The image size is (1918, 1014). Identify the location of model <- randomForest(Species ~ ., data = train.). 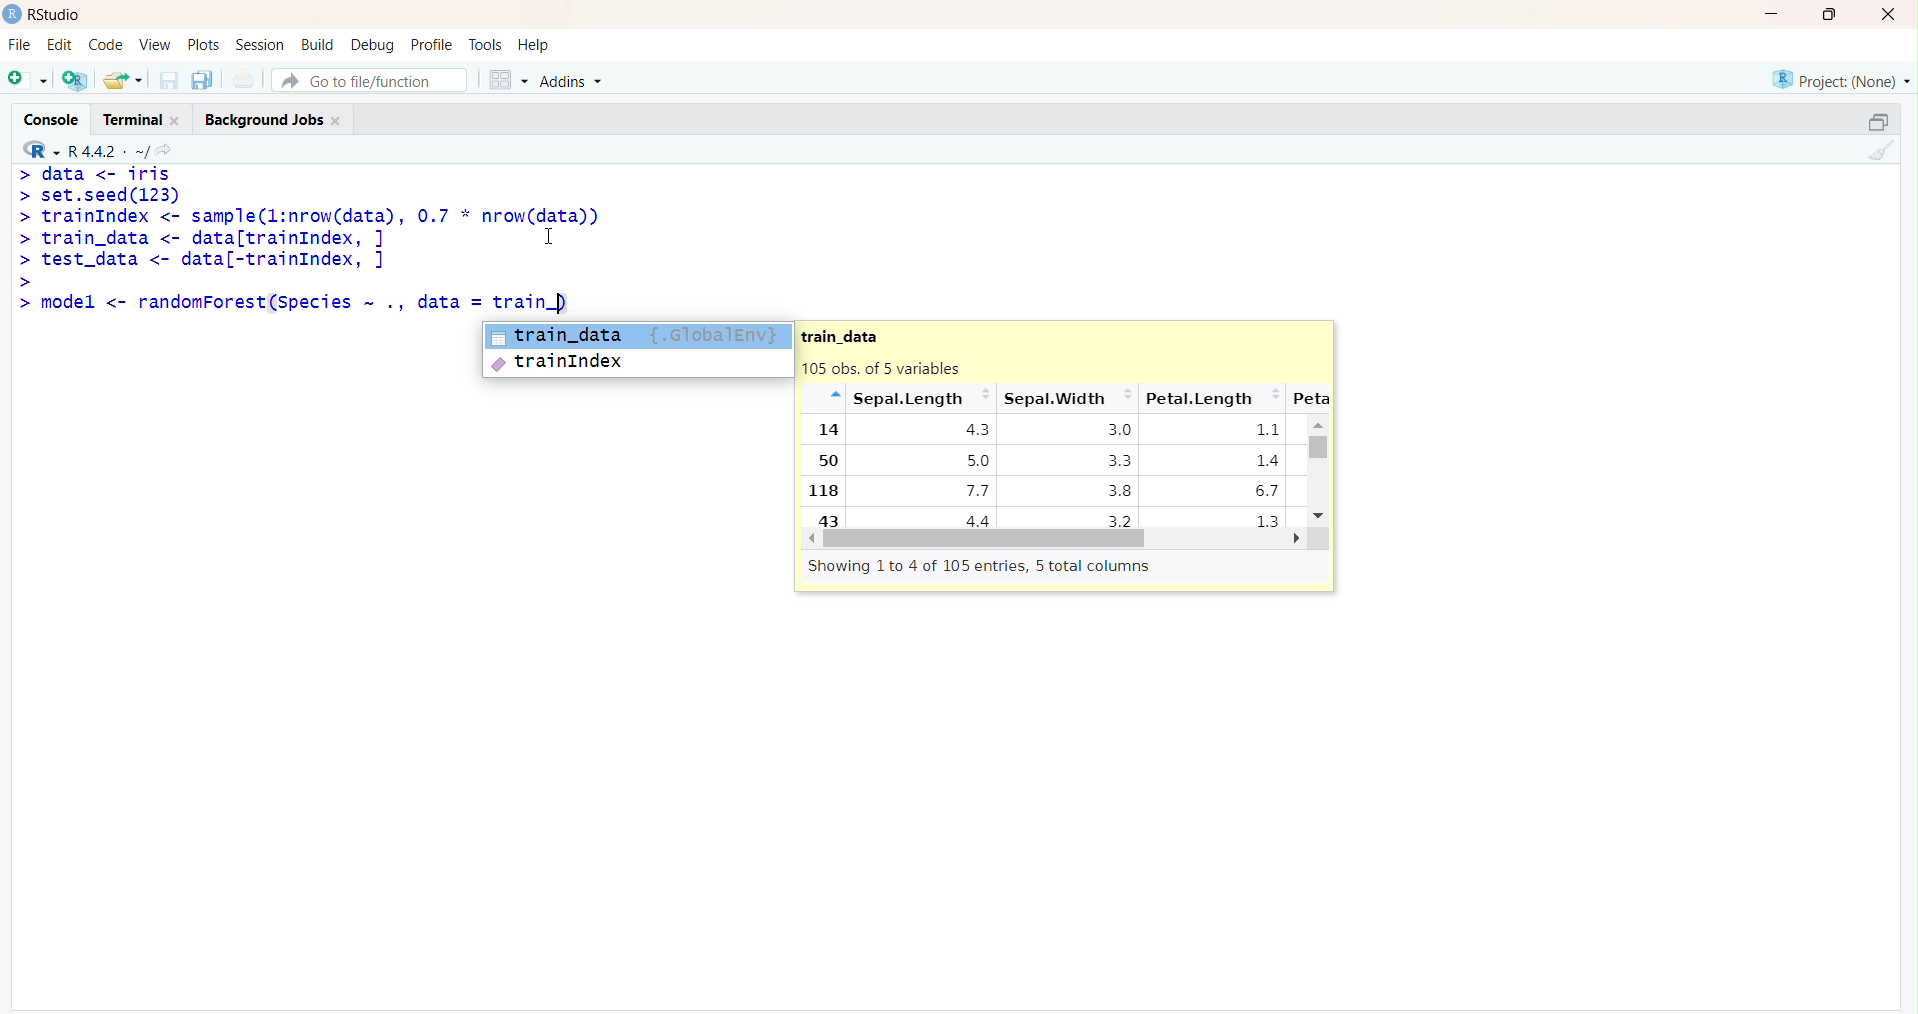
(307, 303).